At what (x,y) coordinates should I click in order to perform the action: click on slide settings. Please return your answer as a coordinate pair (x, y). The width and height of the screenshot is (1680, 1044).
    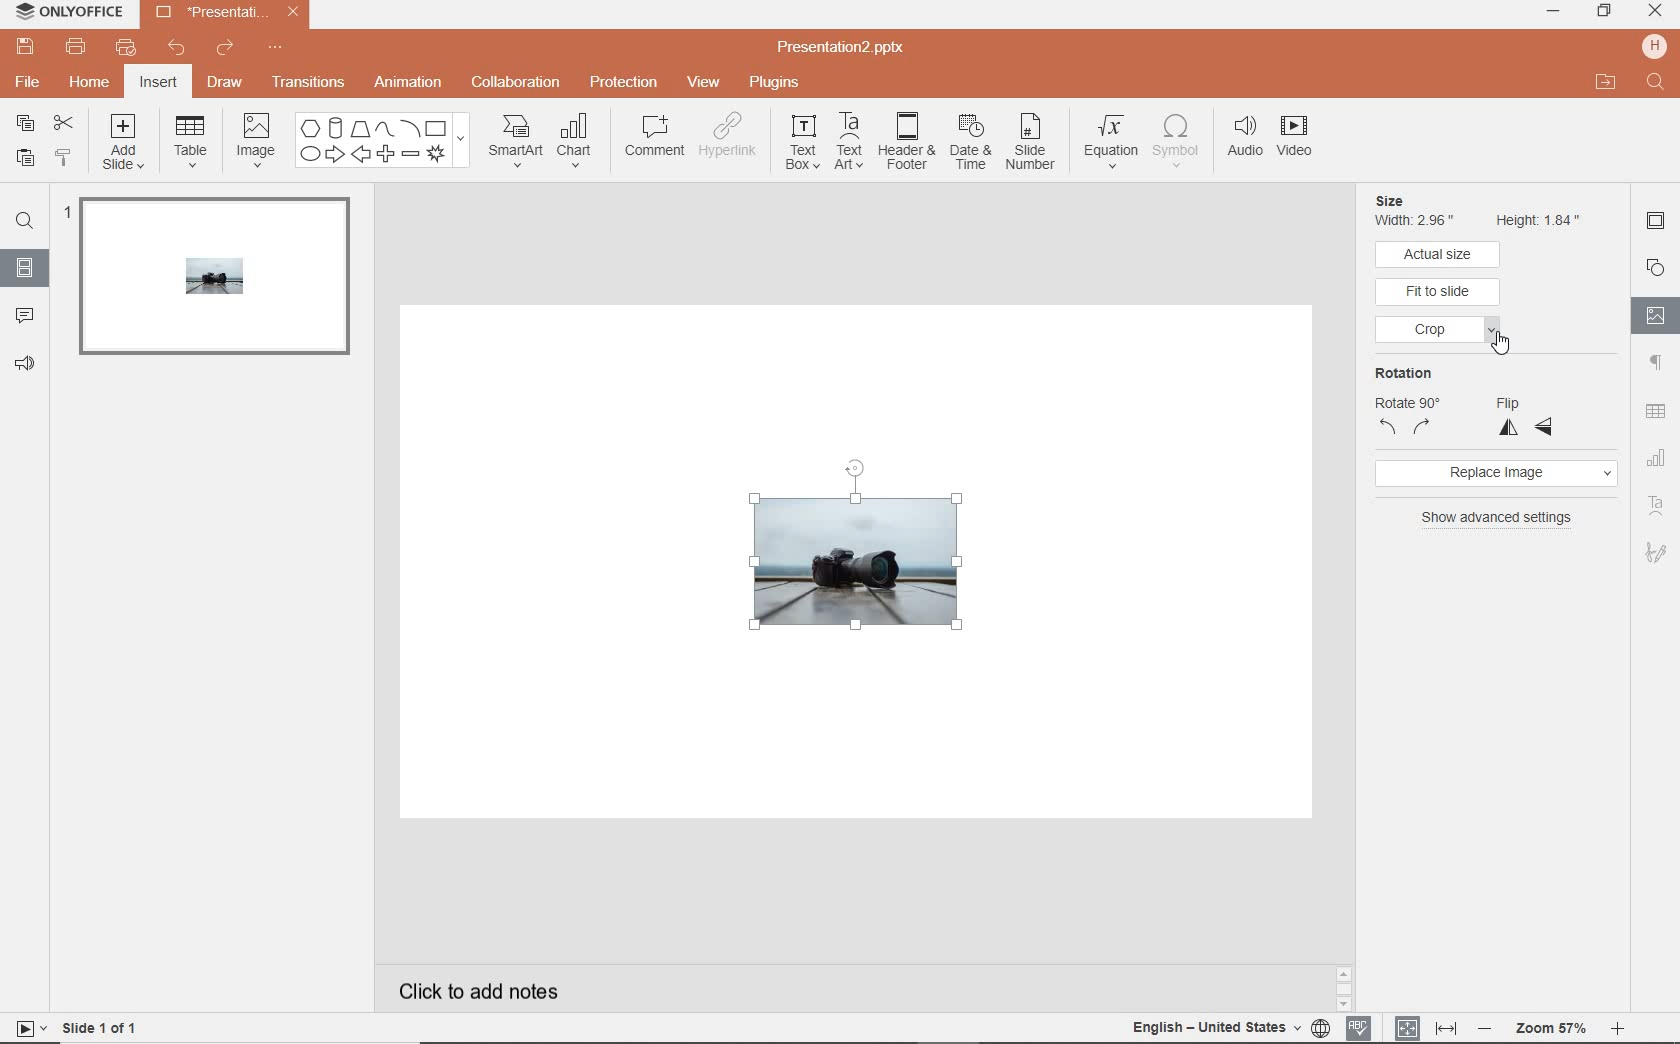
    Looking at the image, I should click on (1656, 224).